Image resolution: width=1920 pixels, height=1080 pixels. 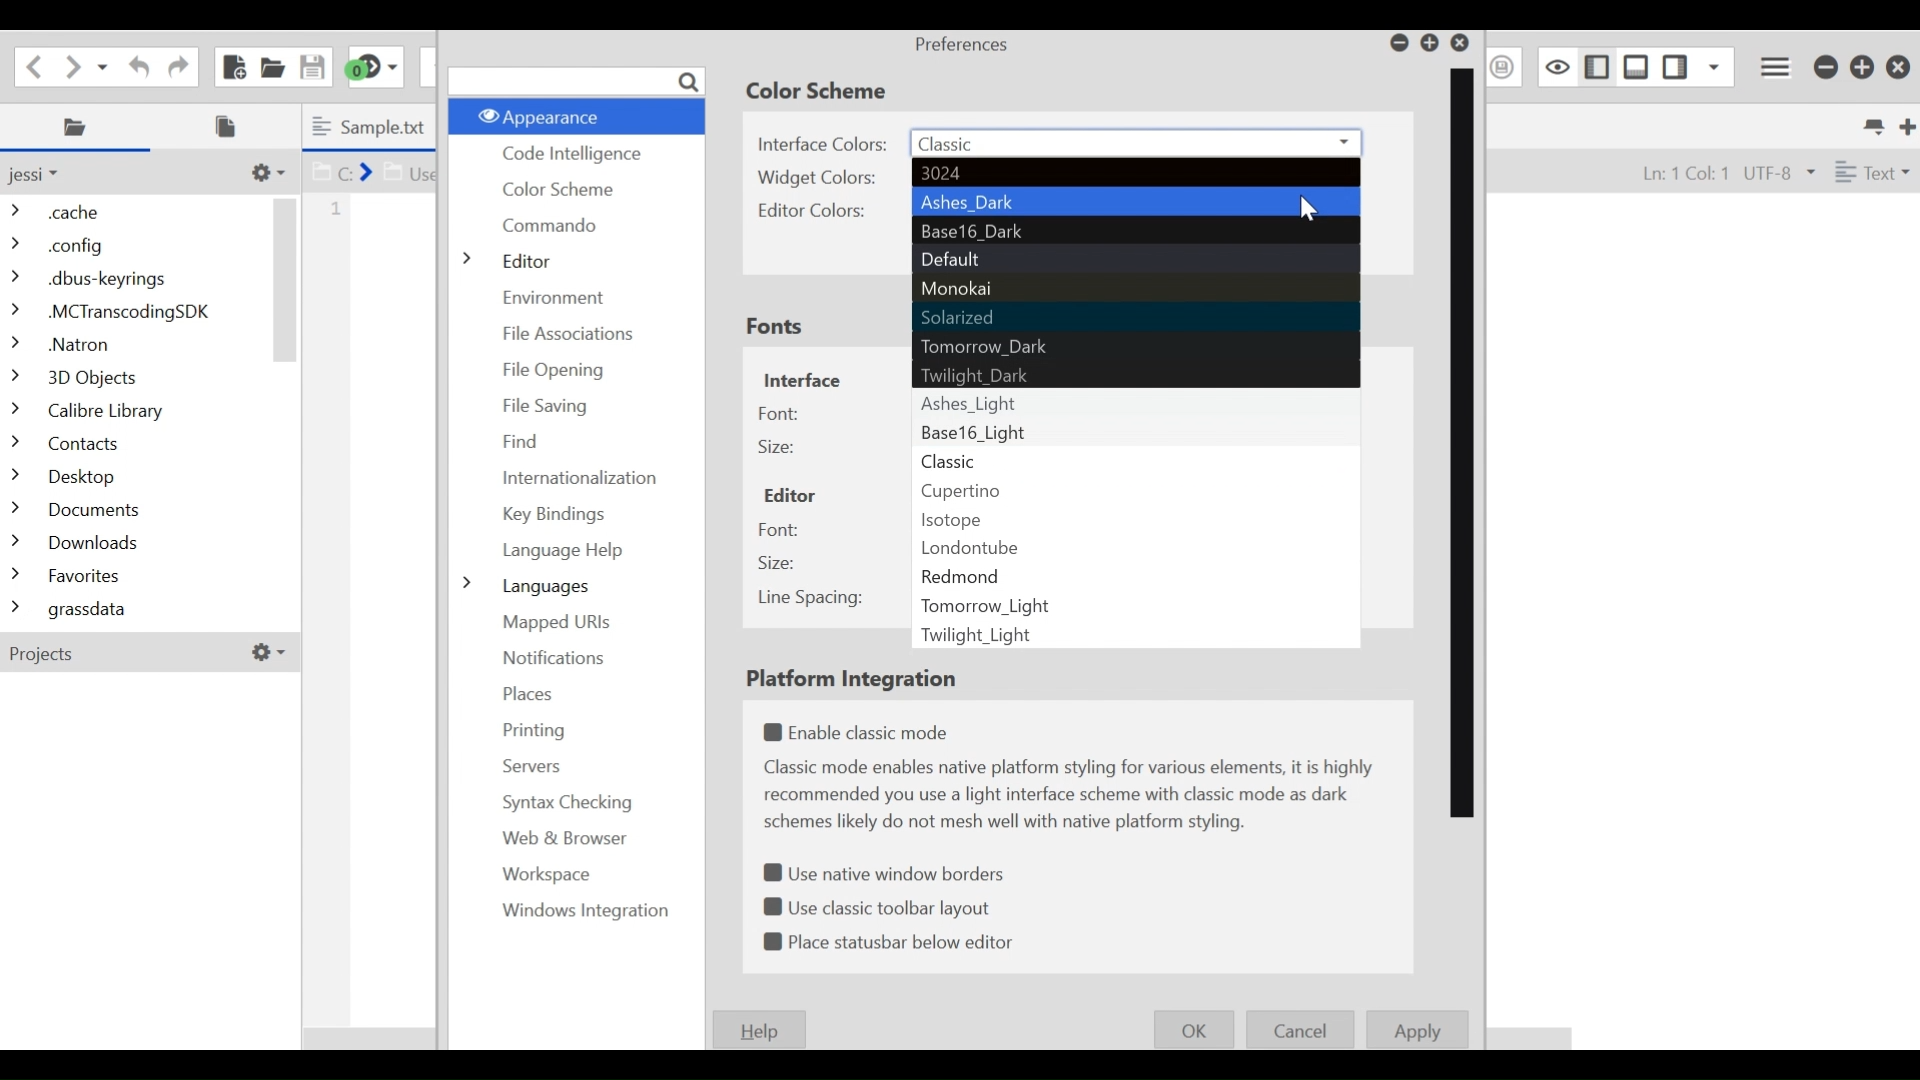 I want to click on search, so click(x=576, y=81).